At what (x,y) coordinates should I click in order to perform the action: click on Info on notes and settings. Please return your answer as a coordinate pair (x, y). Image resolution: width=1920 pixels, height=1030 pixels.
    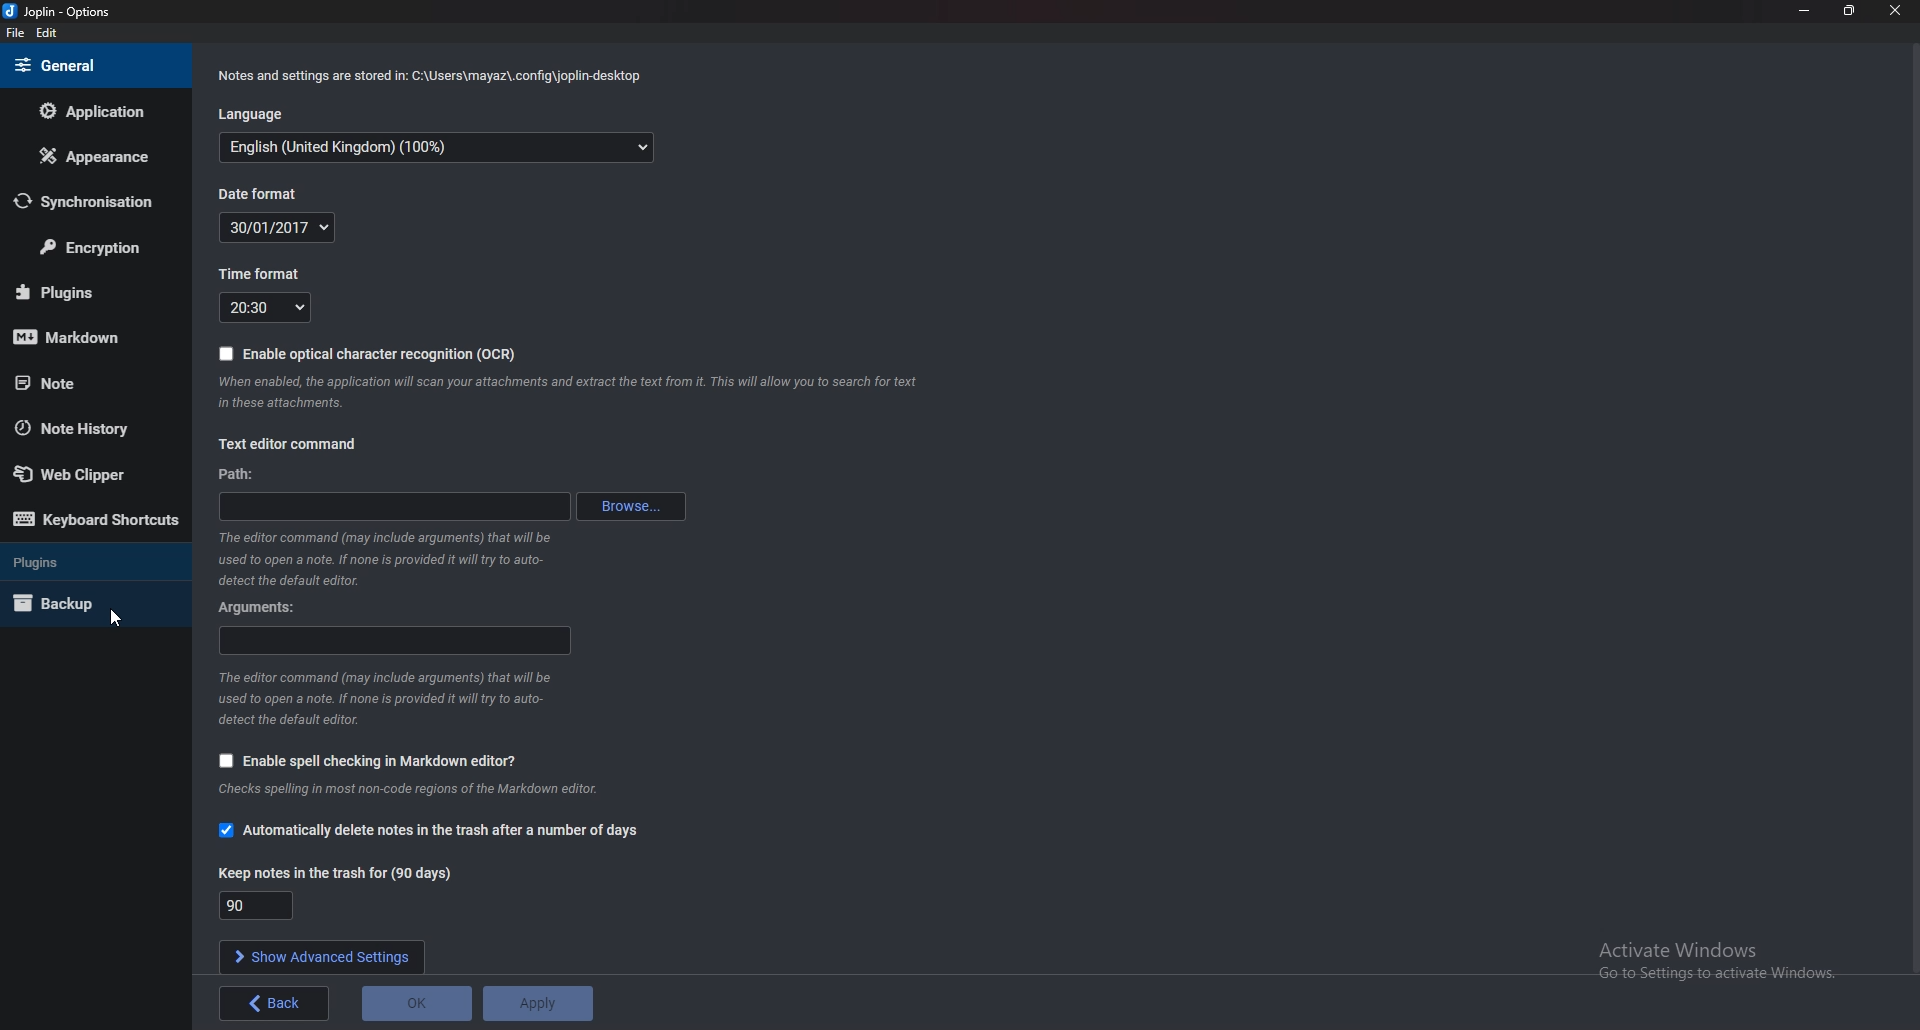
    Looking at the image, I should click on (432, 77).